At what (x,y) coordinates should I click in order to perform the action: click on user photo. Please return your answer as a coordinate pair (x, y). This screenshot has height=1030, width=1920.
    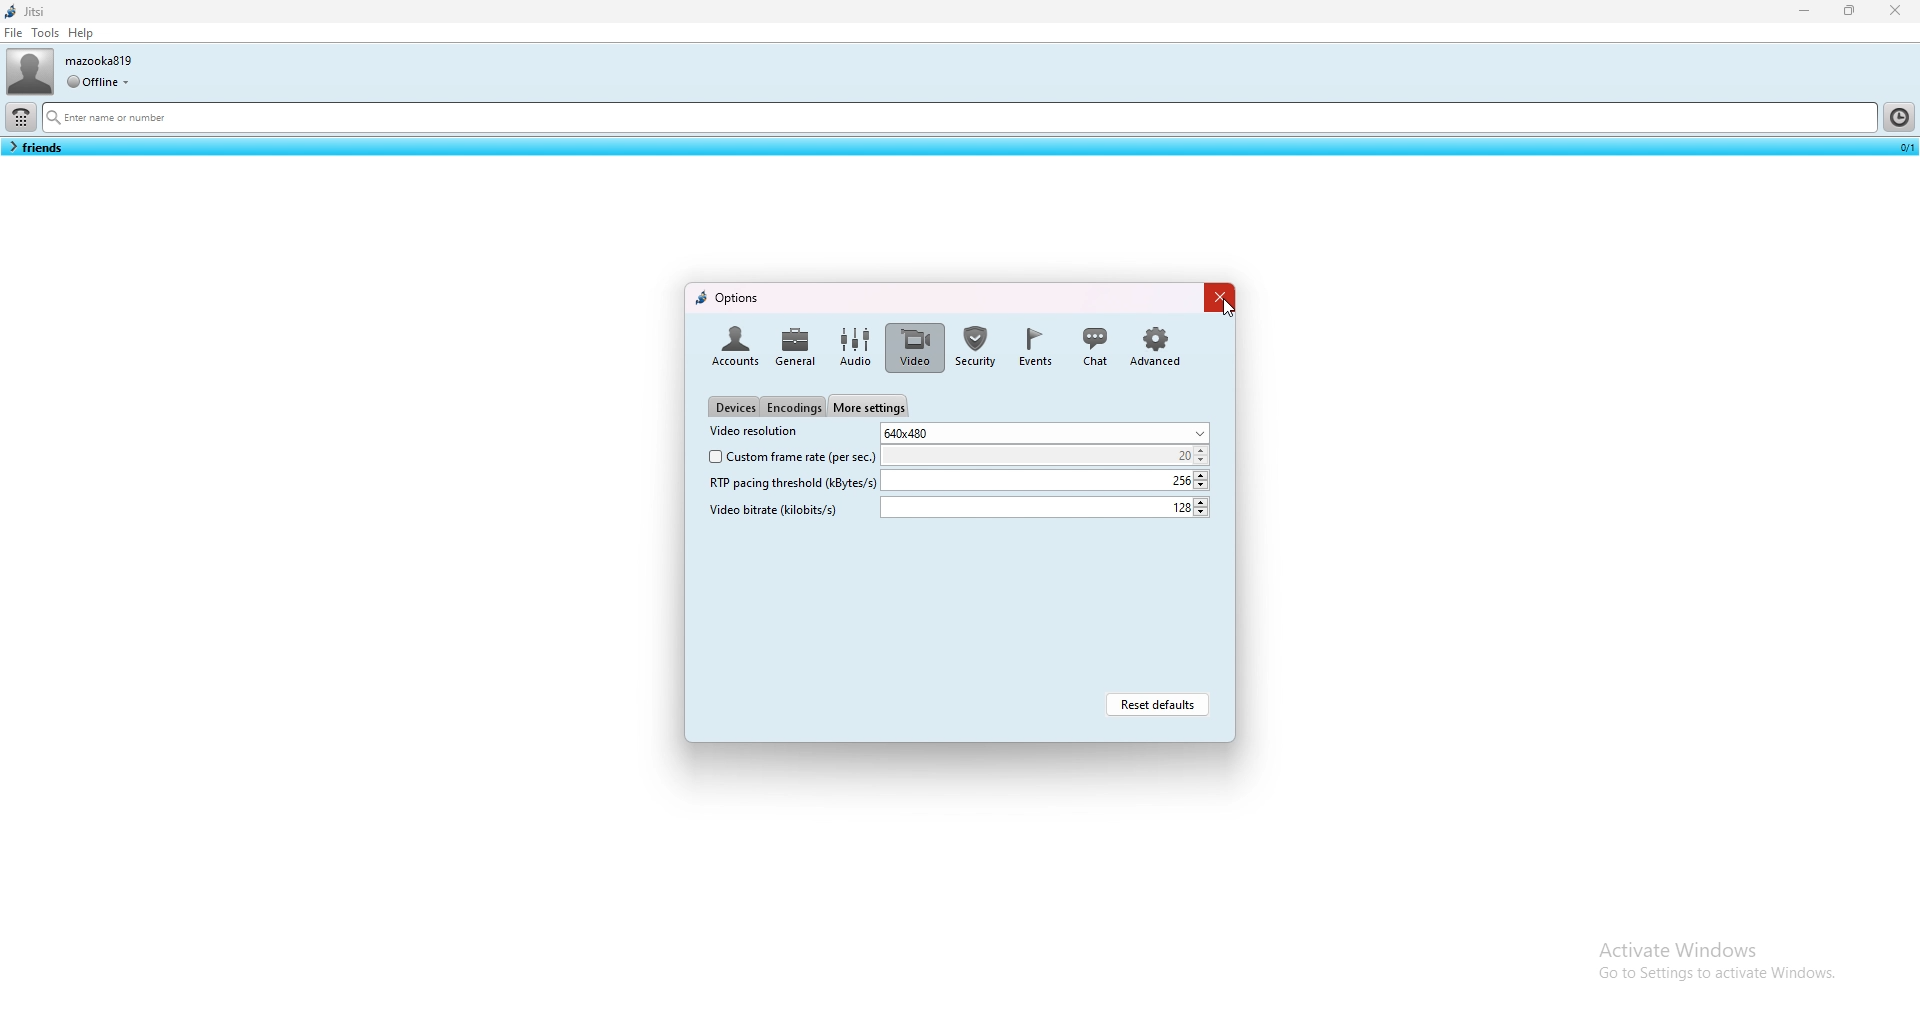
    Looking at the image, I should click on (29, 71).